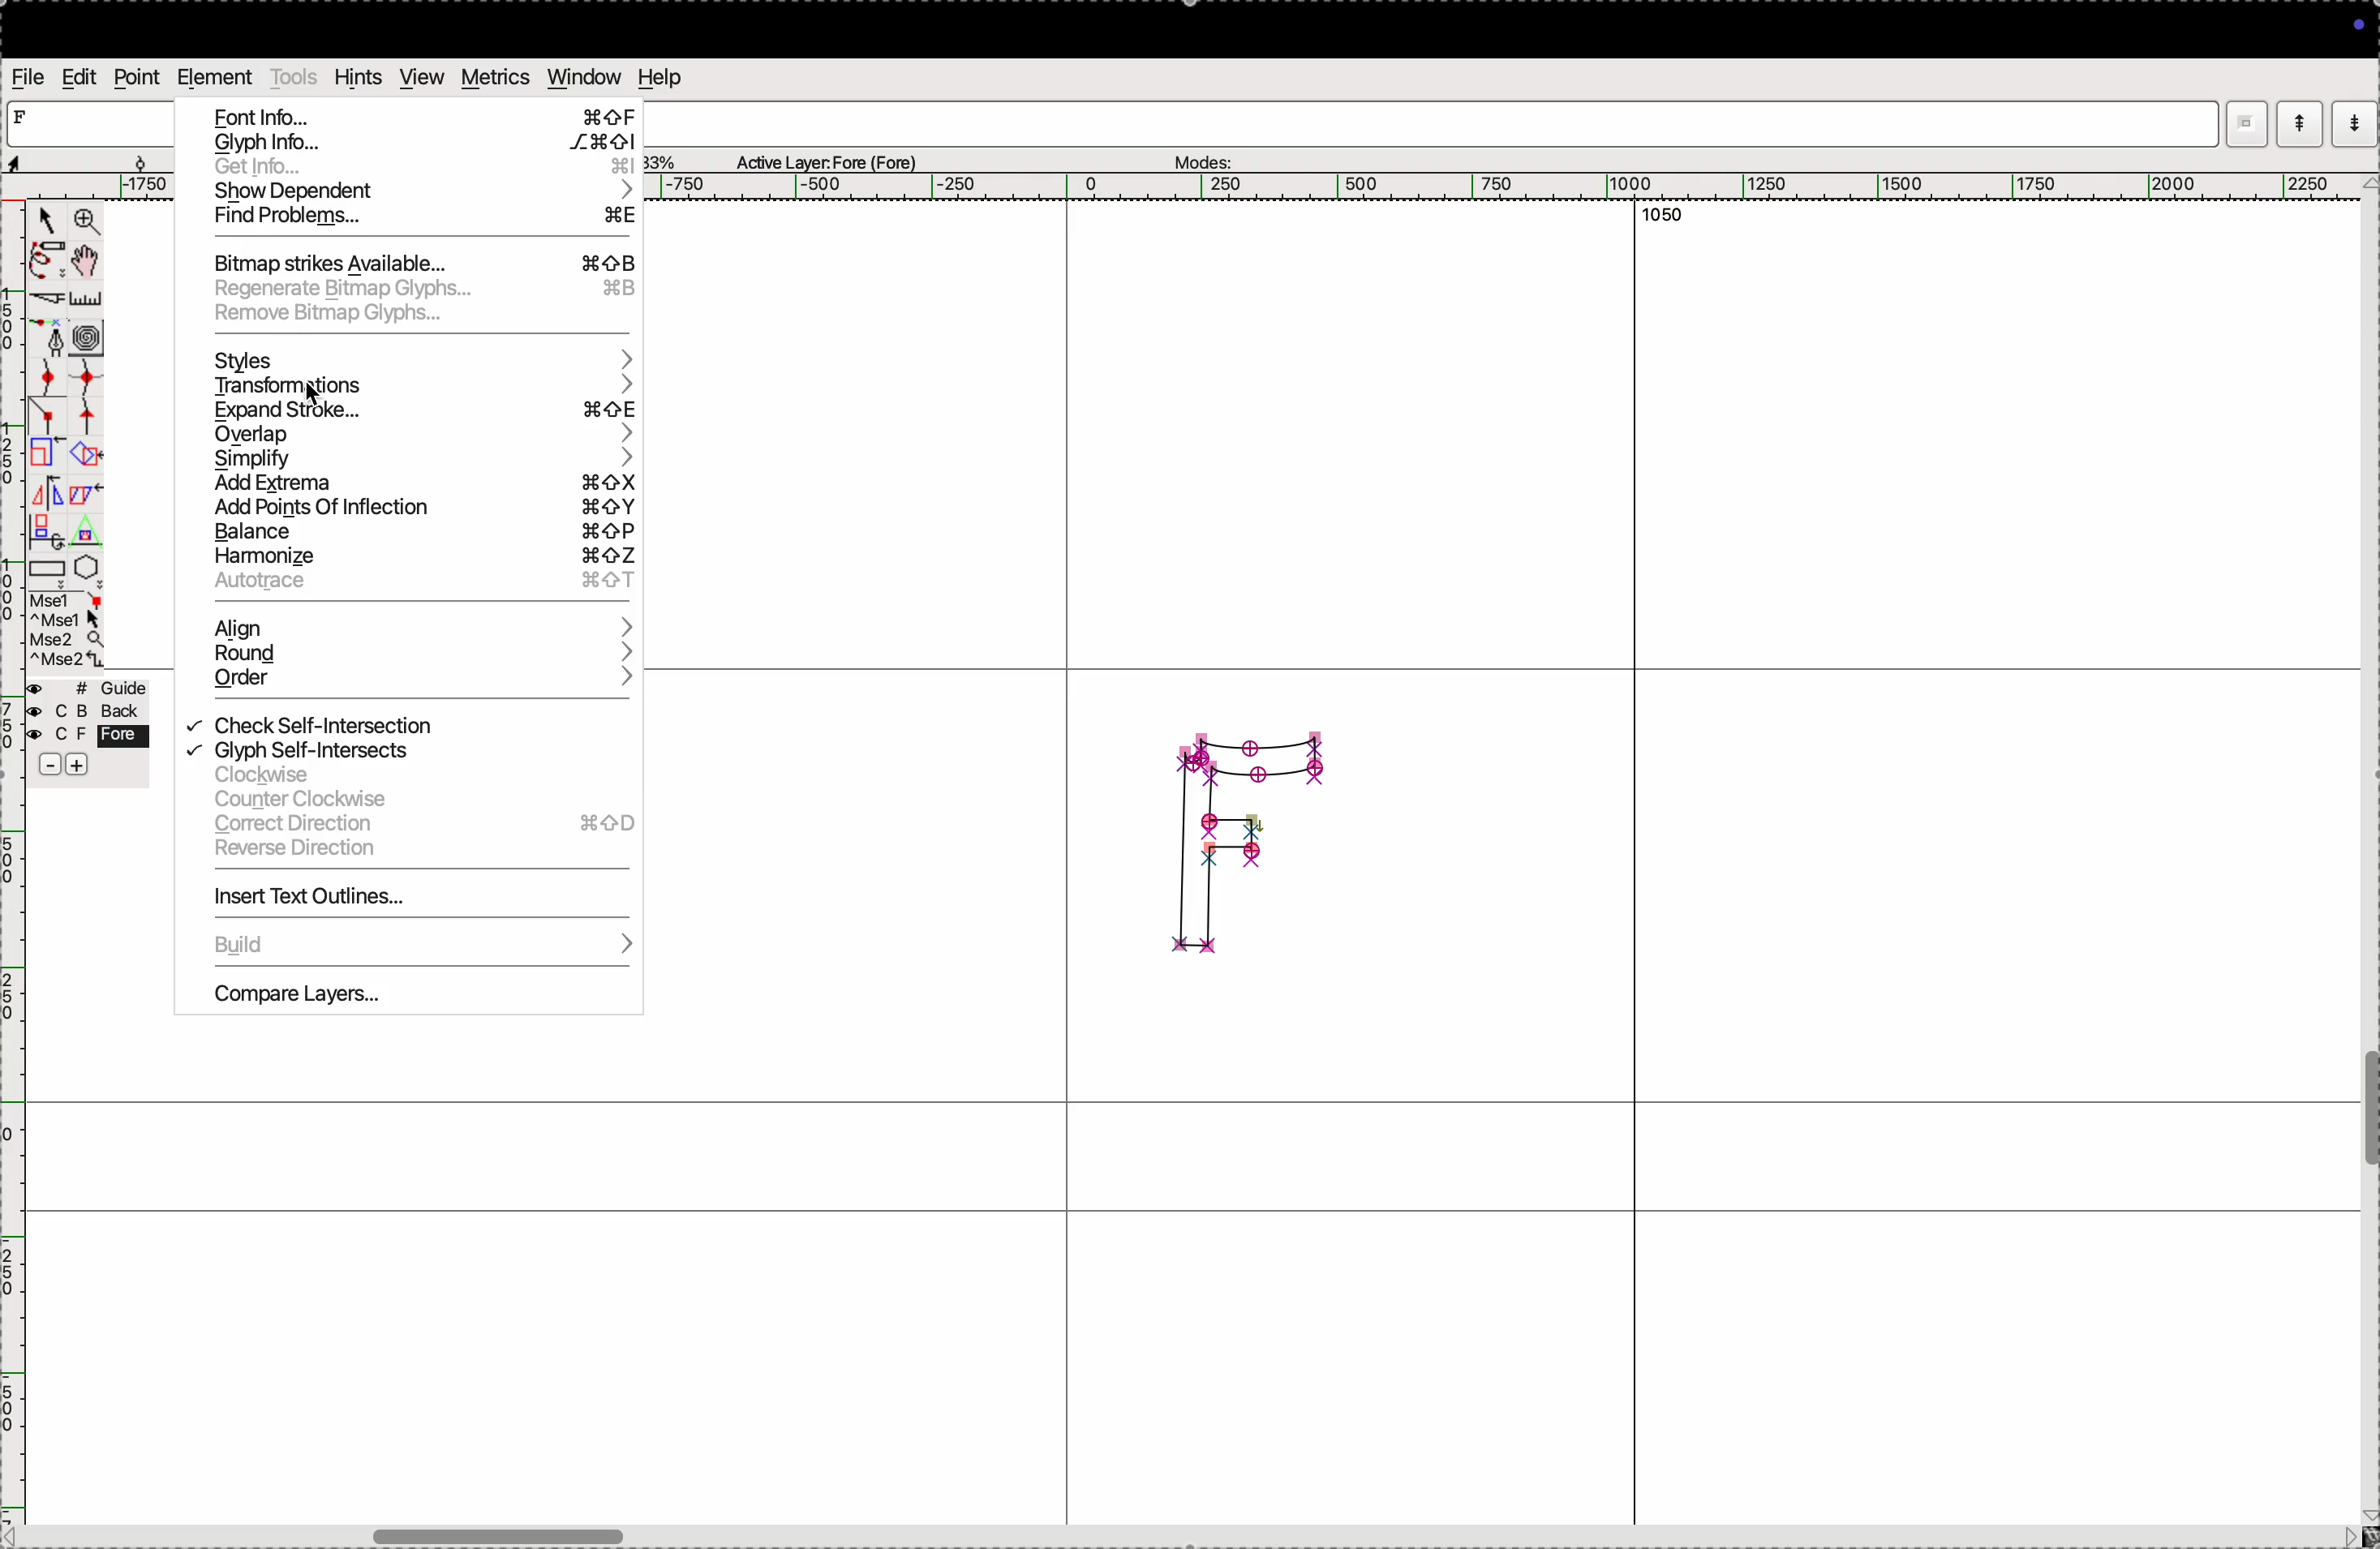 This screenshot has height=1549, width=2380. Describe the element at coordinates (85, 531) in the screenshot. I see `Triangle` at that location.